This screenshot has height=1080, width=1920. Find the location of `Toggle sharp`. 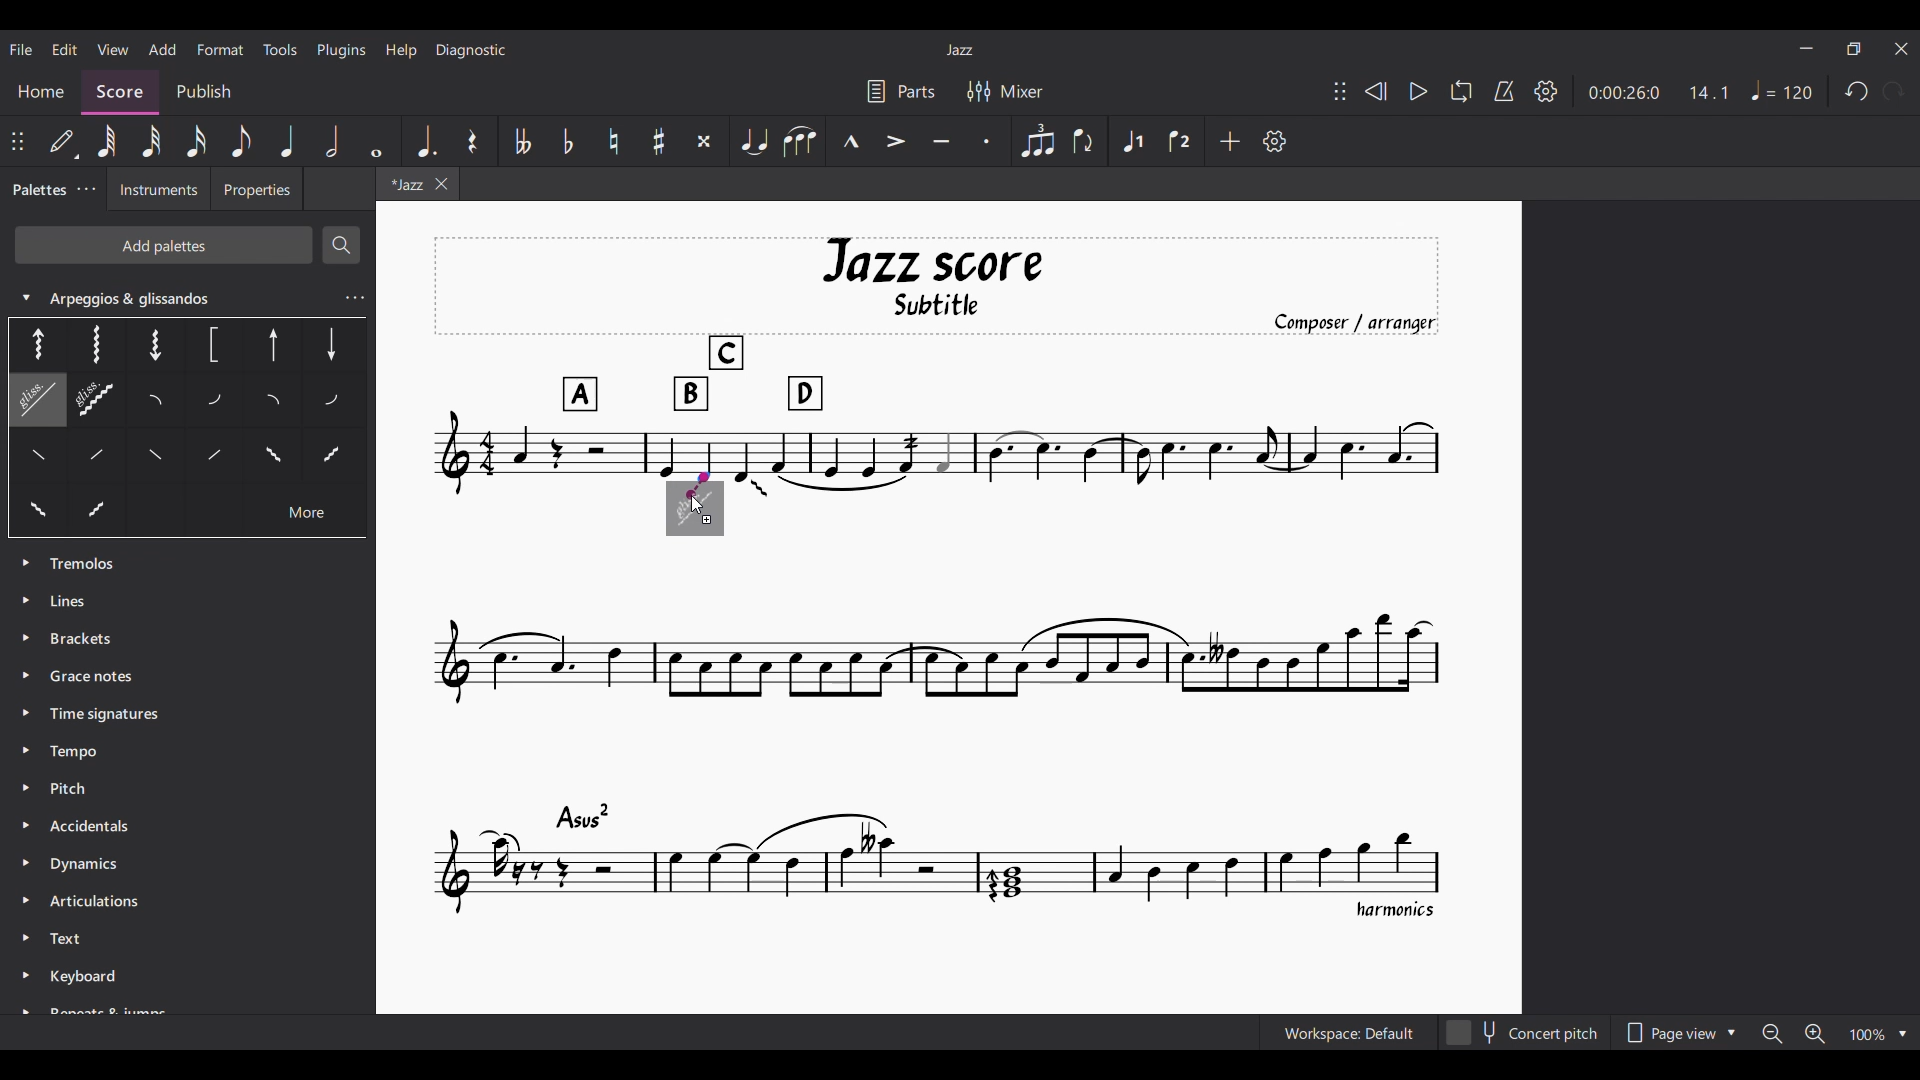

Toggle sharp is located at coordinates (659, 141).